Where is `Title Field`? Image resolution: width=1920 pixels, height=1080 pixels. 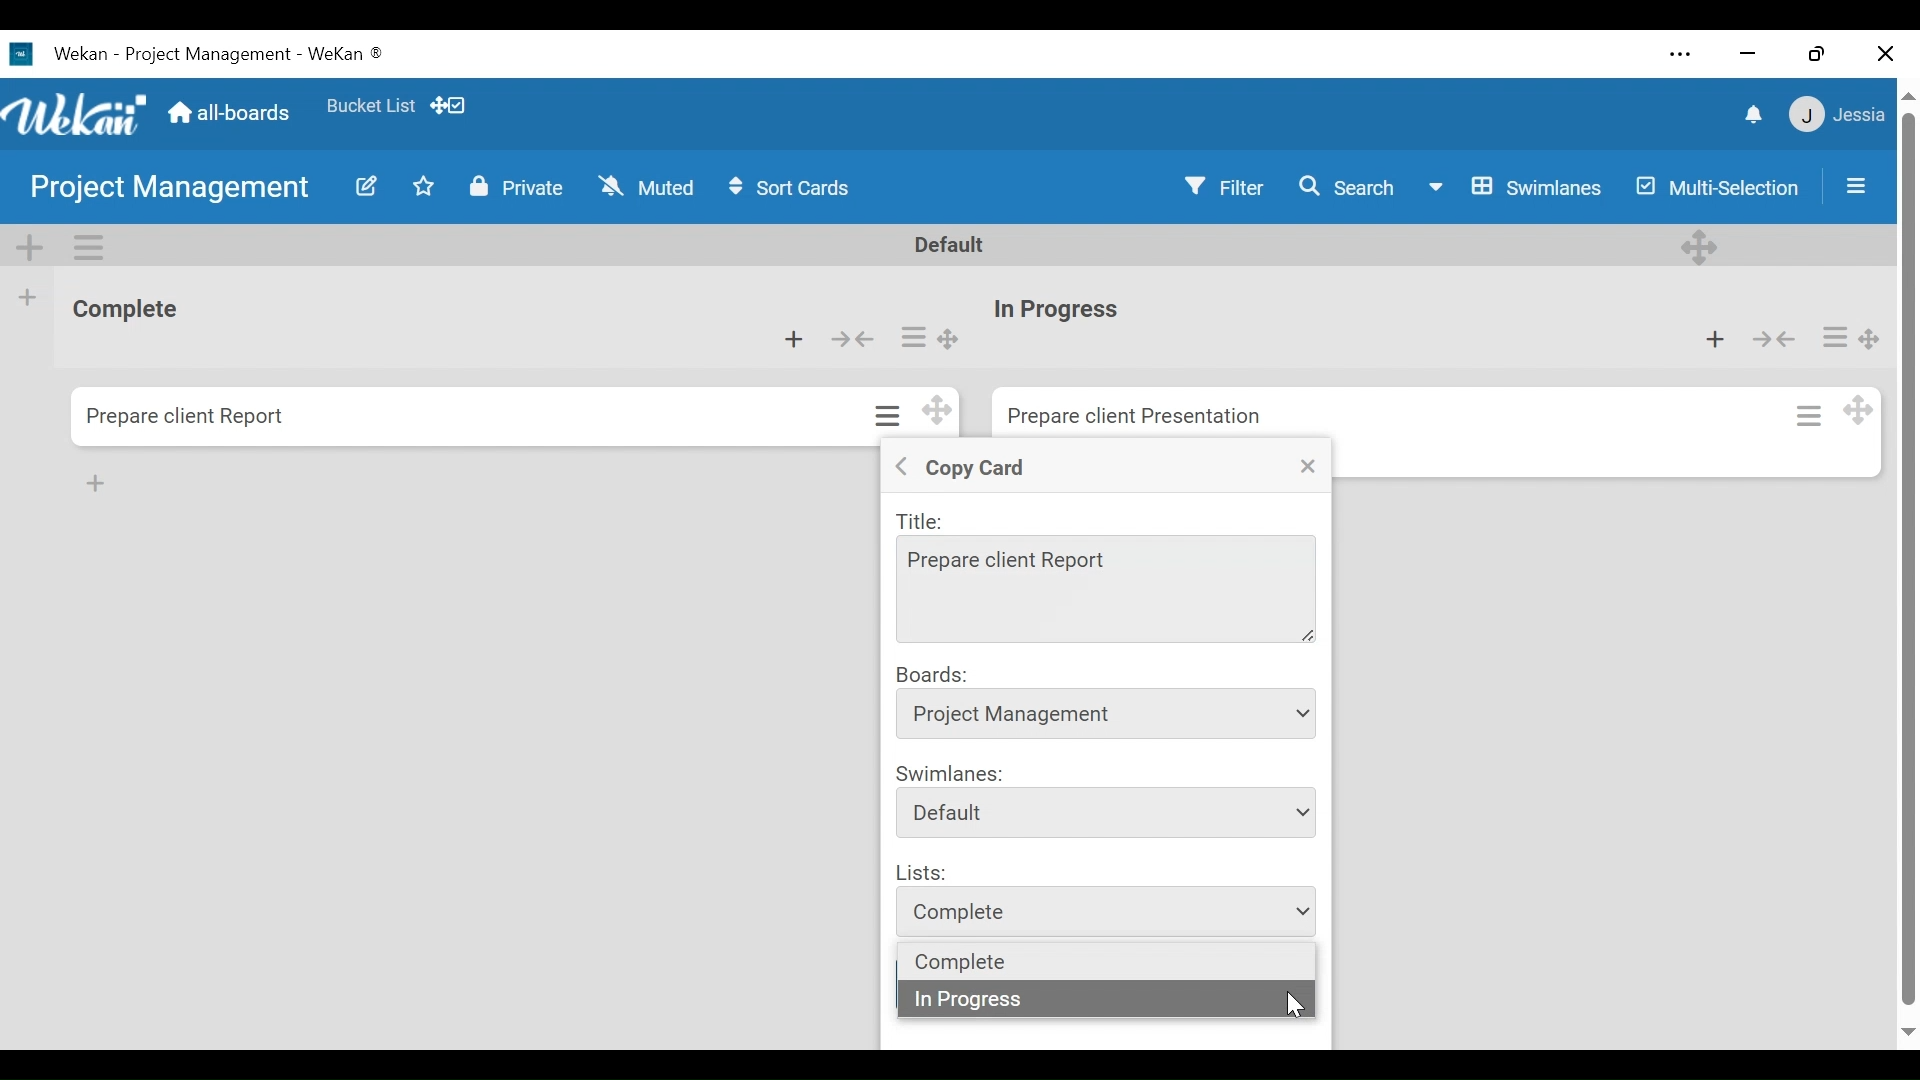
Title Field is located at coordinates (1106, 589).